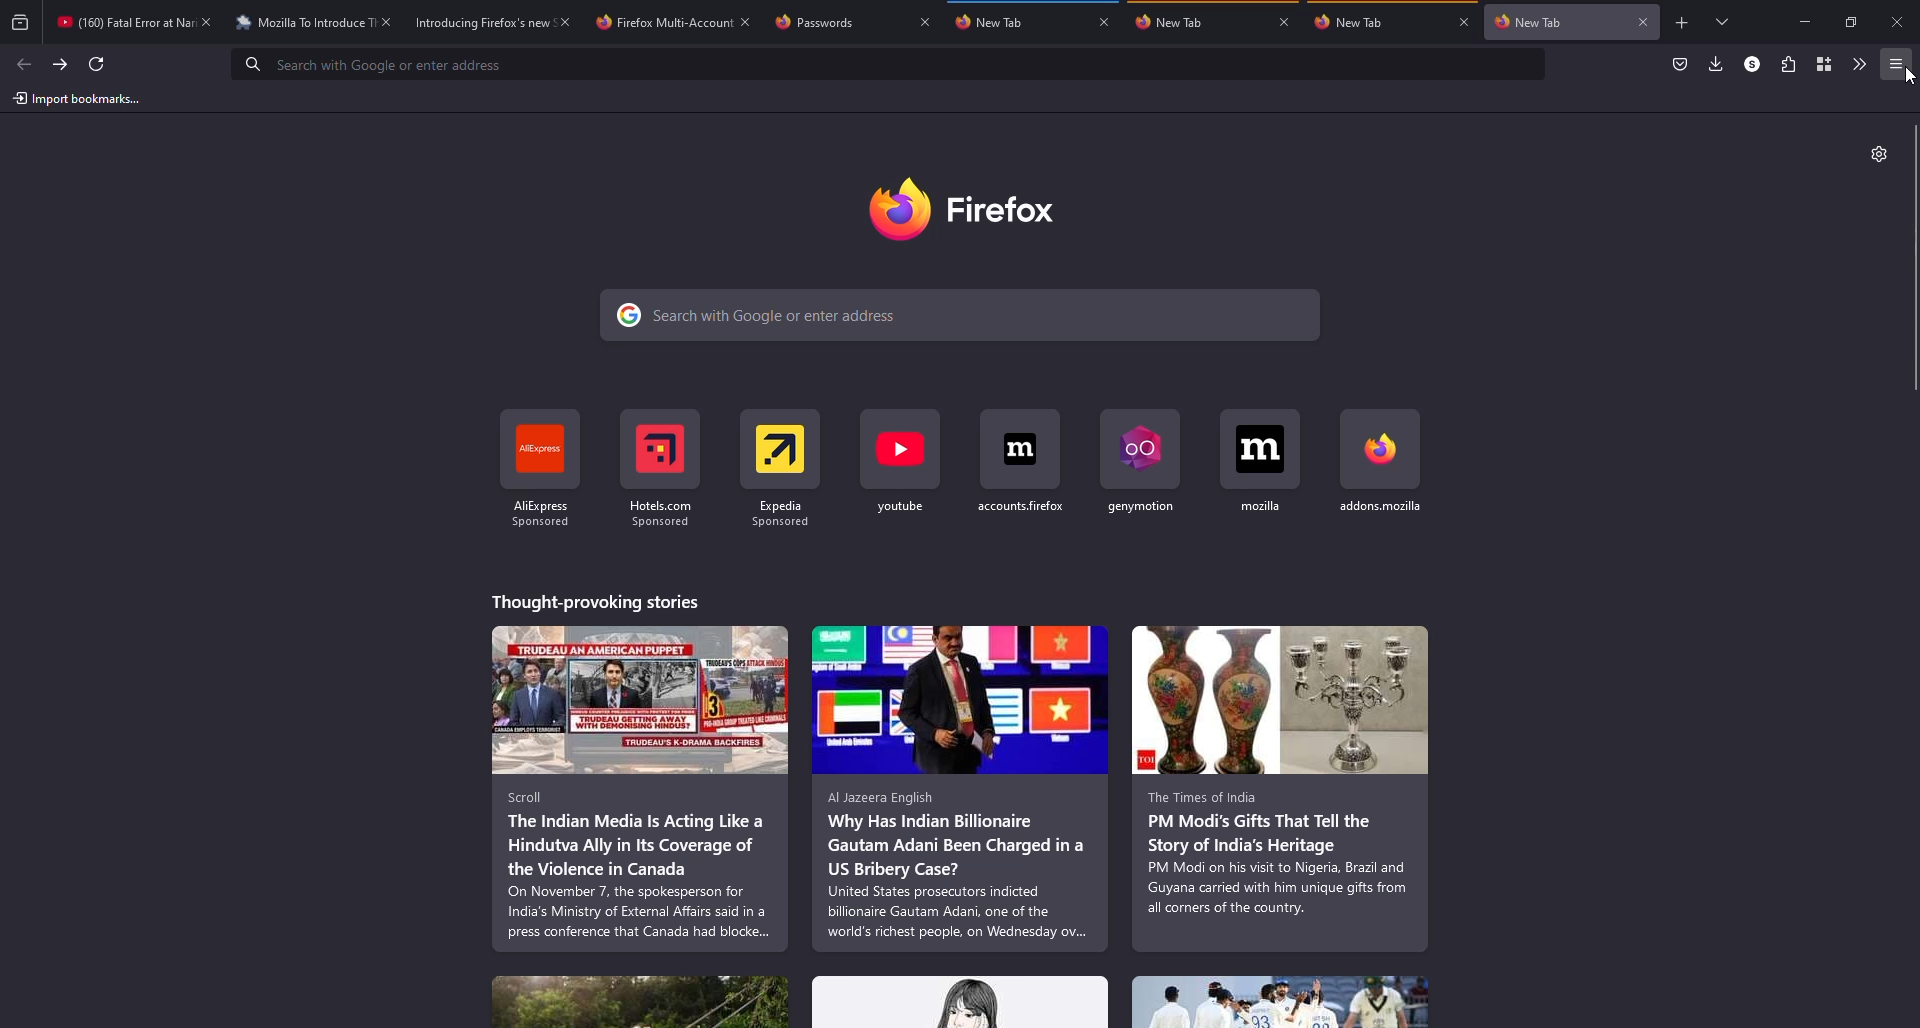 The image size is (1920, 1028). What do you see at coordinates (1717, 63) in the screenshot?
I see `downloads` at bounding box center [1717, 63].